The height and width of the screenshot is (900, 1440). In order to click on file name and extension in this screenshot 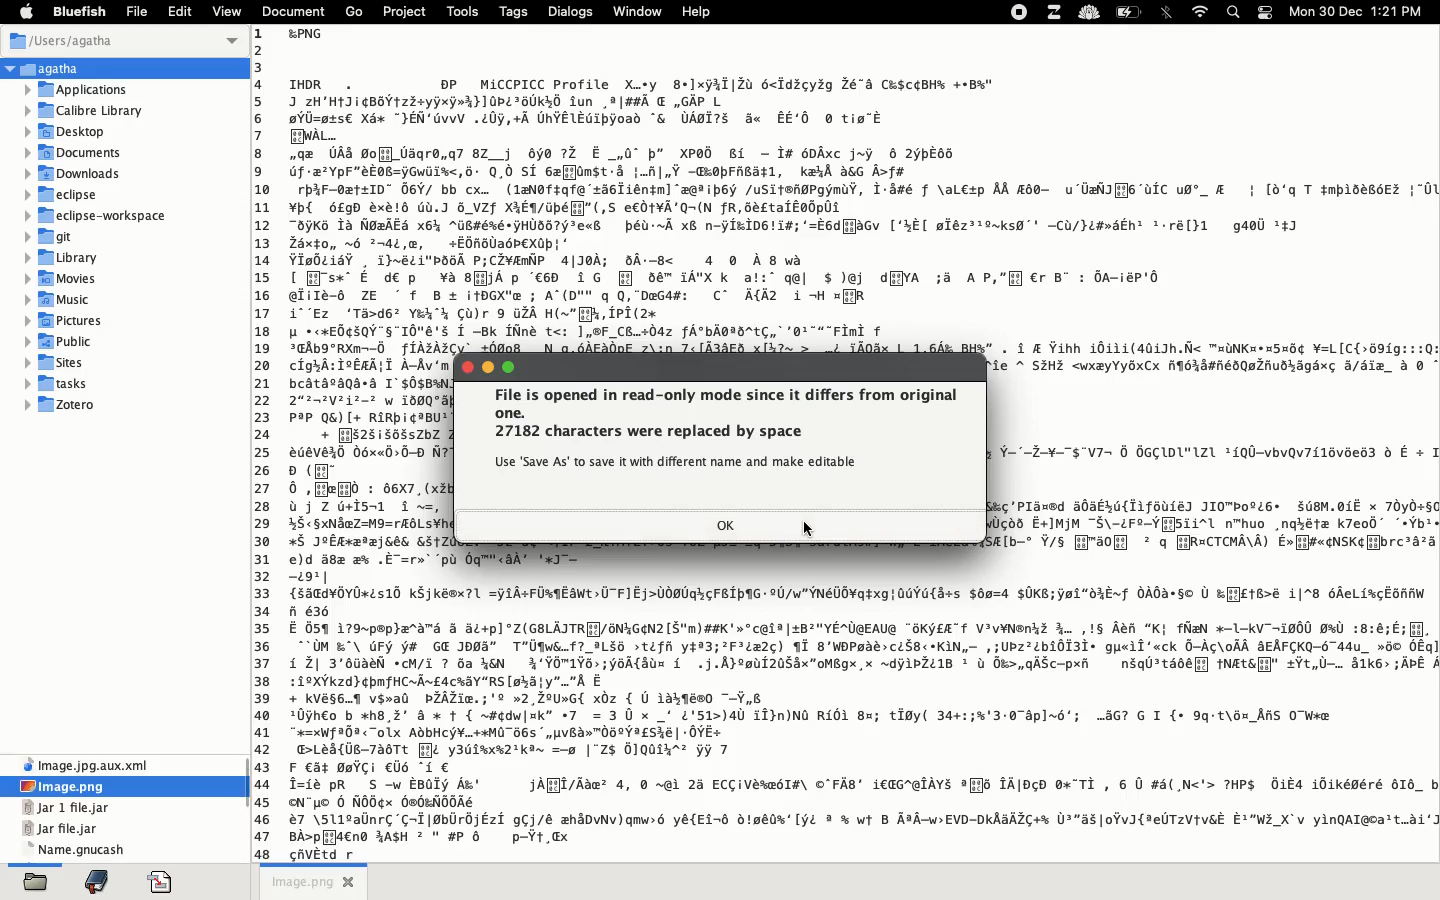, I will do `click(69, 809)`.